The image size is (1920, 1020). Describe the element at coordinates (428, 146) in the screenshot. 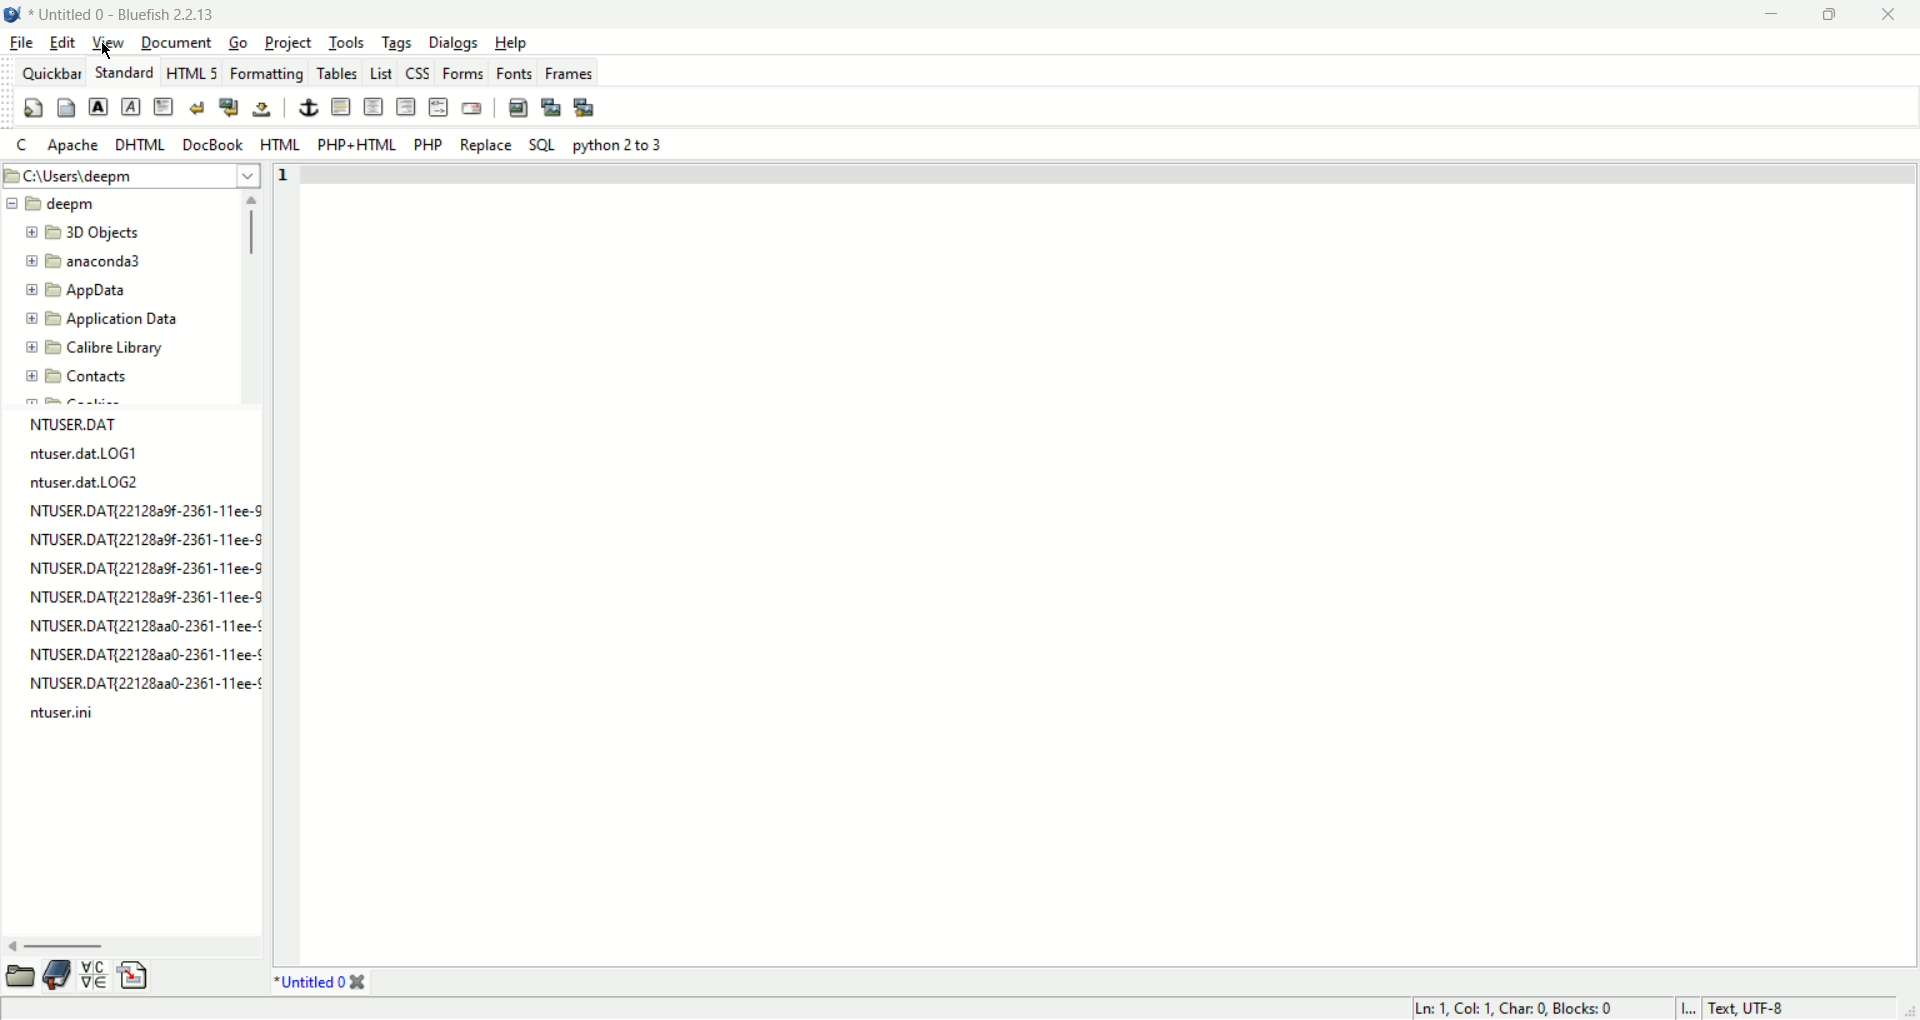

I see `PHP` at that location.